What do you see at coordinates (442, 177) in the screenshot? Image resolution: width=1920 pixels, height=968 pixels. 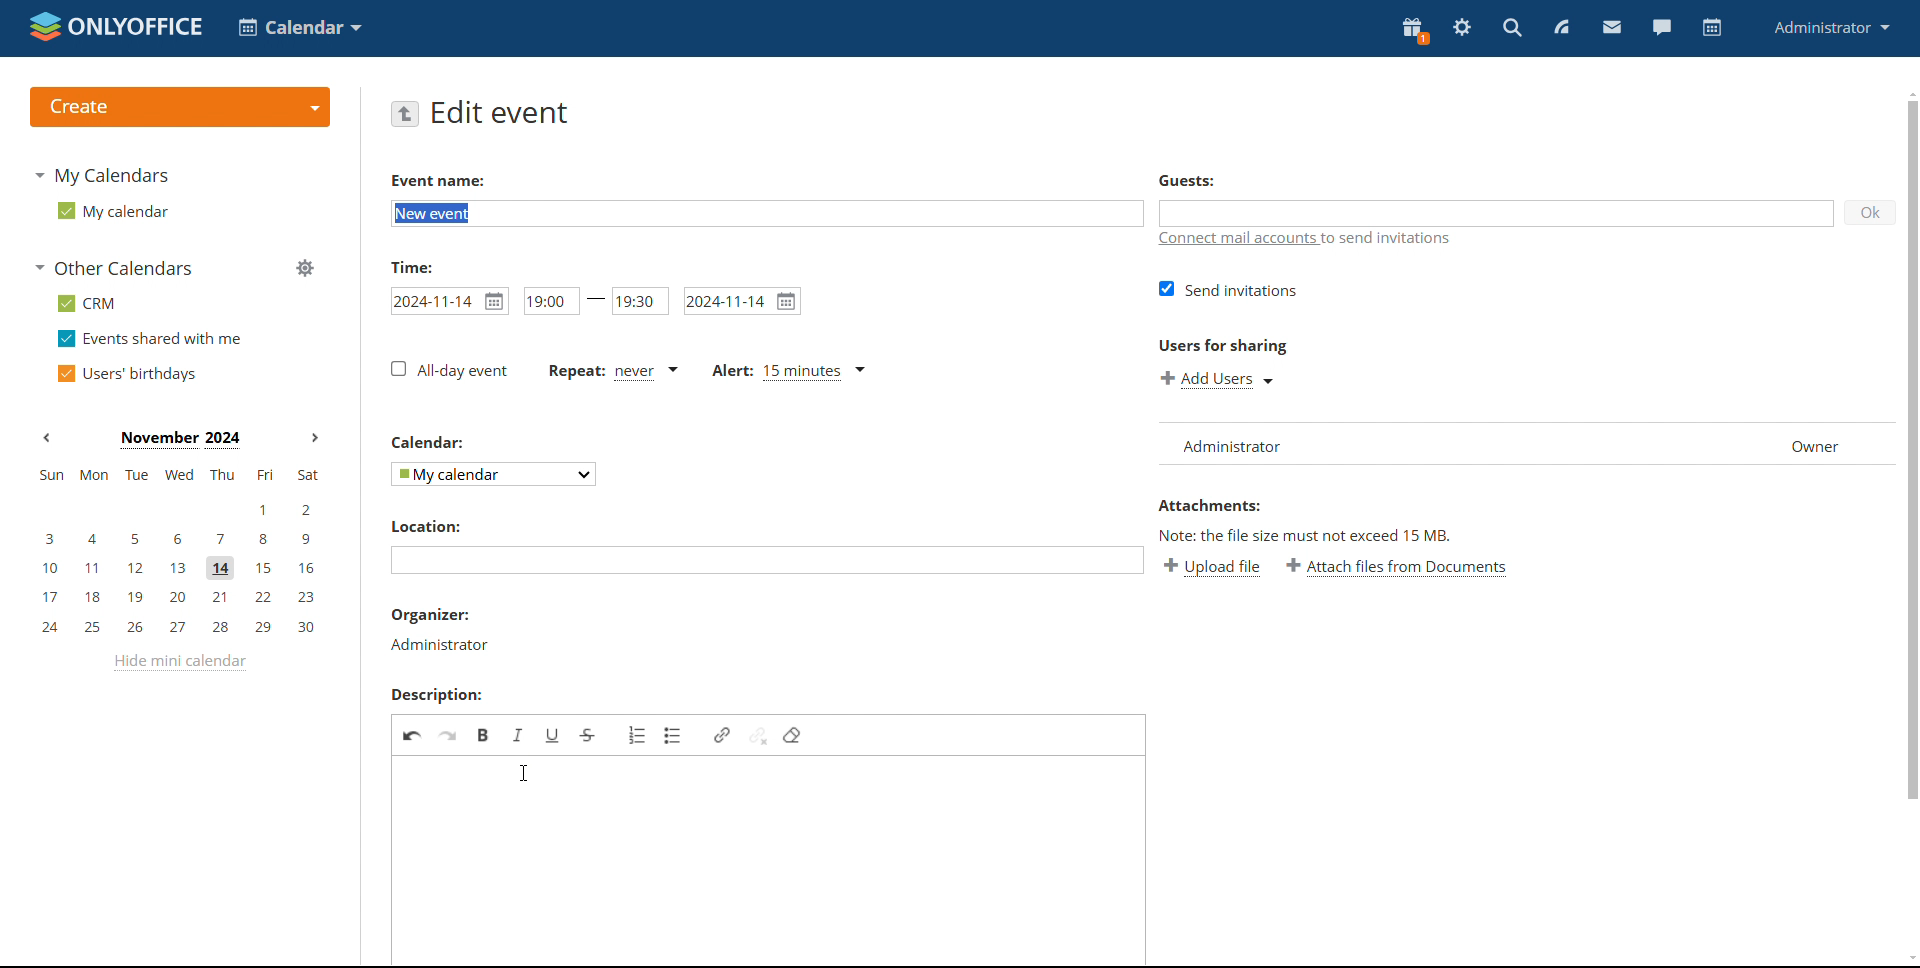 I see `event name` at bounding box center [442, 177].